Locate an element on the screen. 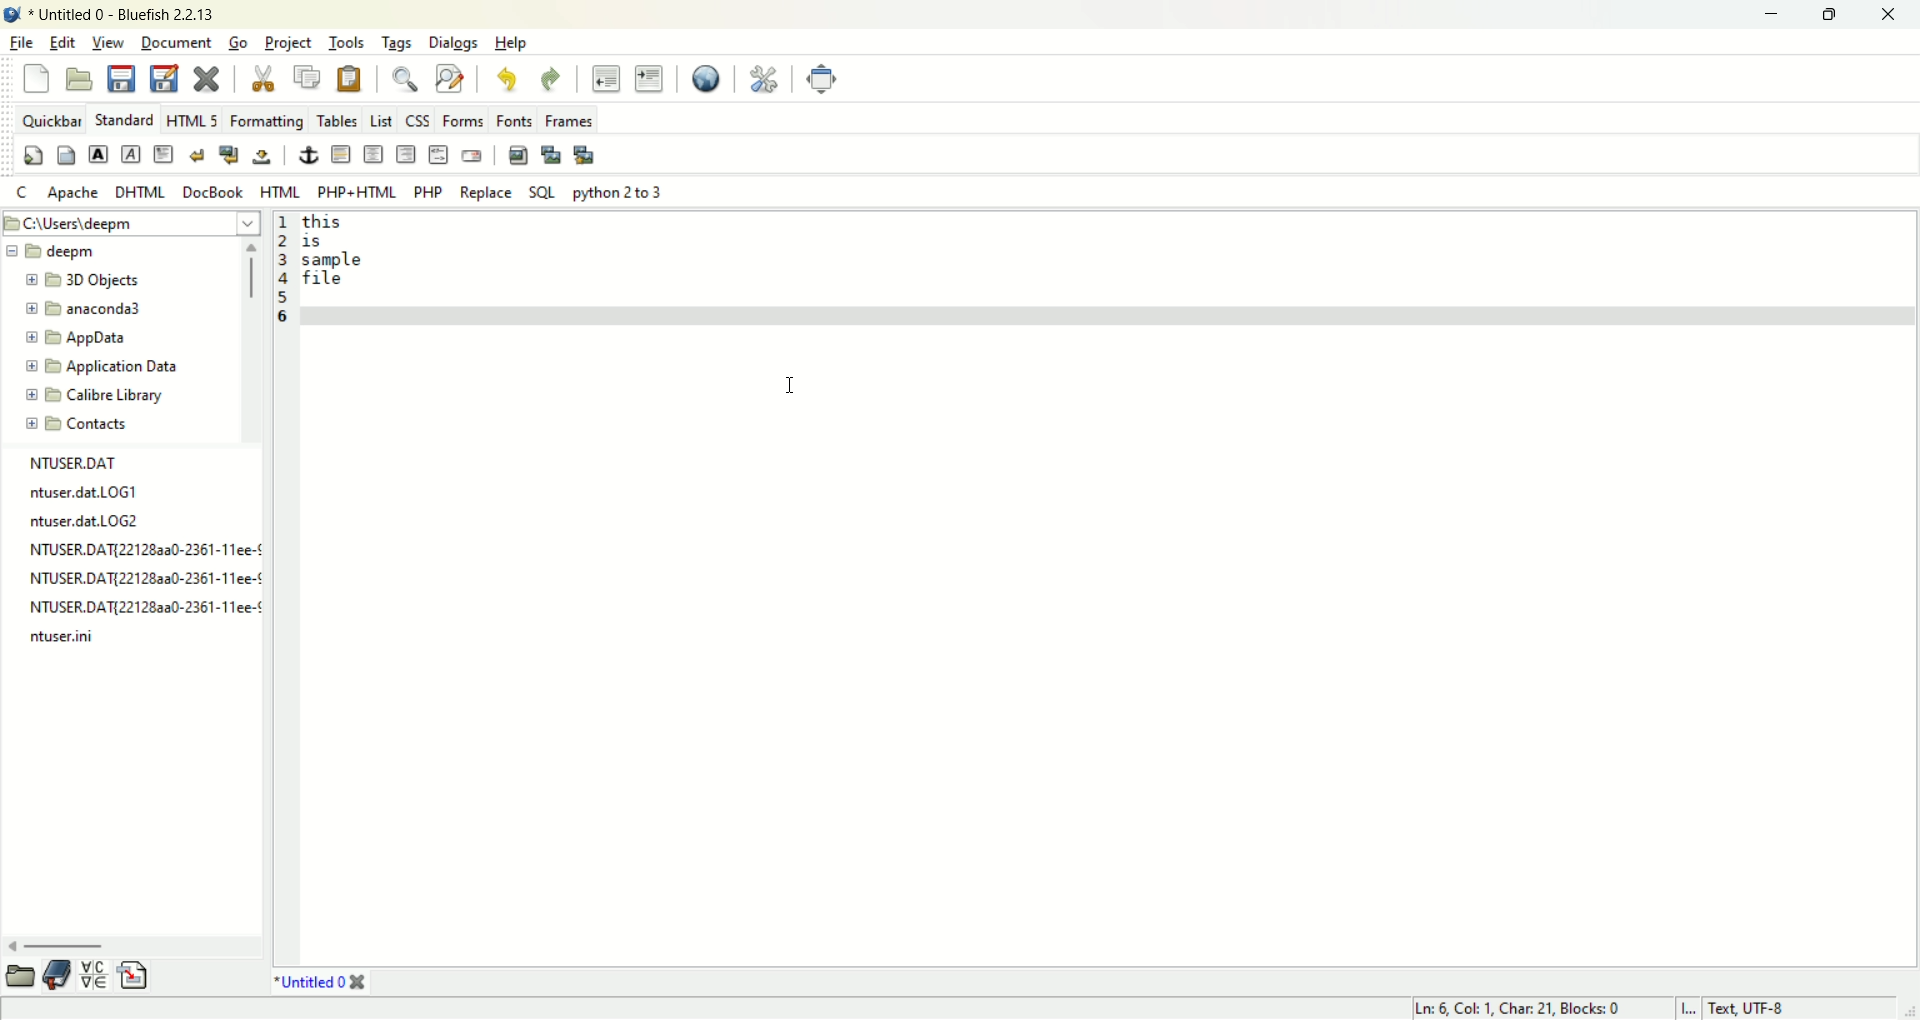 This screenshot has height=1020, width=1920. DHTML is located at coordinates (143, 191).